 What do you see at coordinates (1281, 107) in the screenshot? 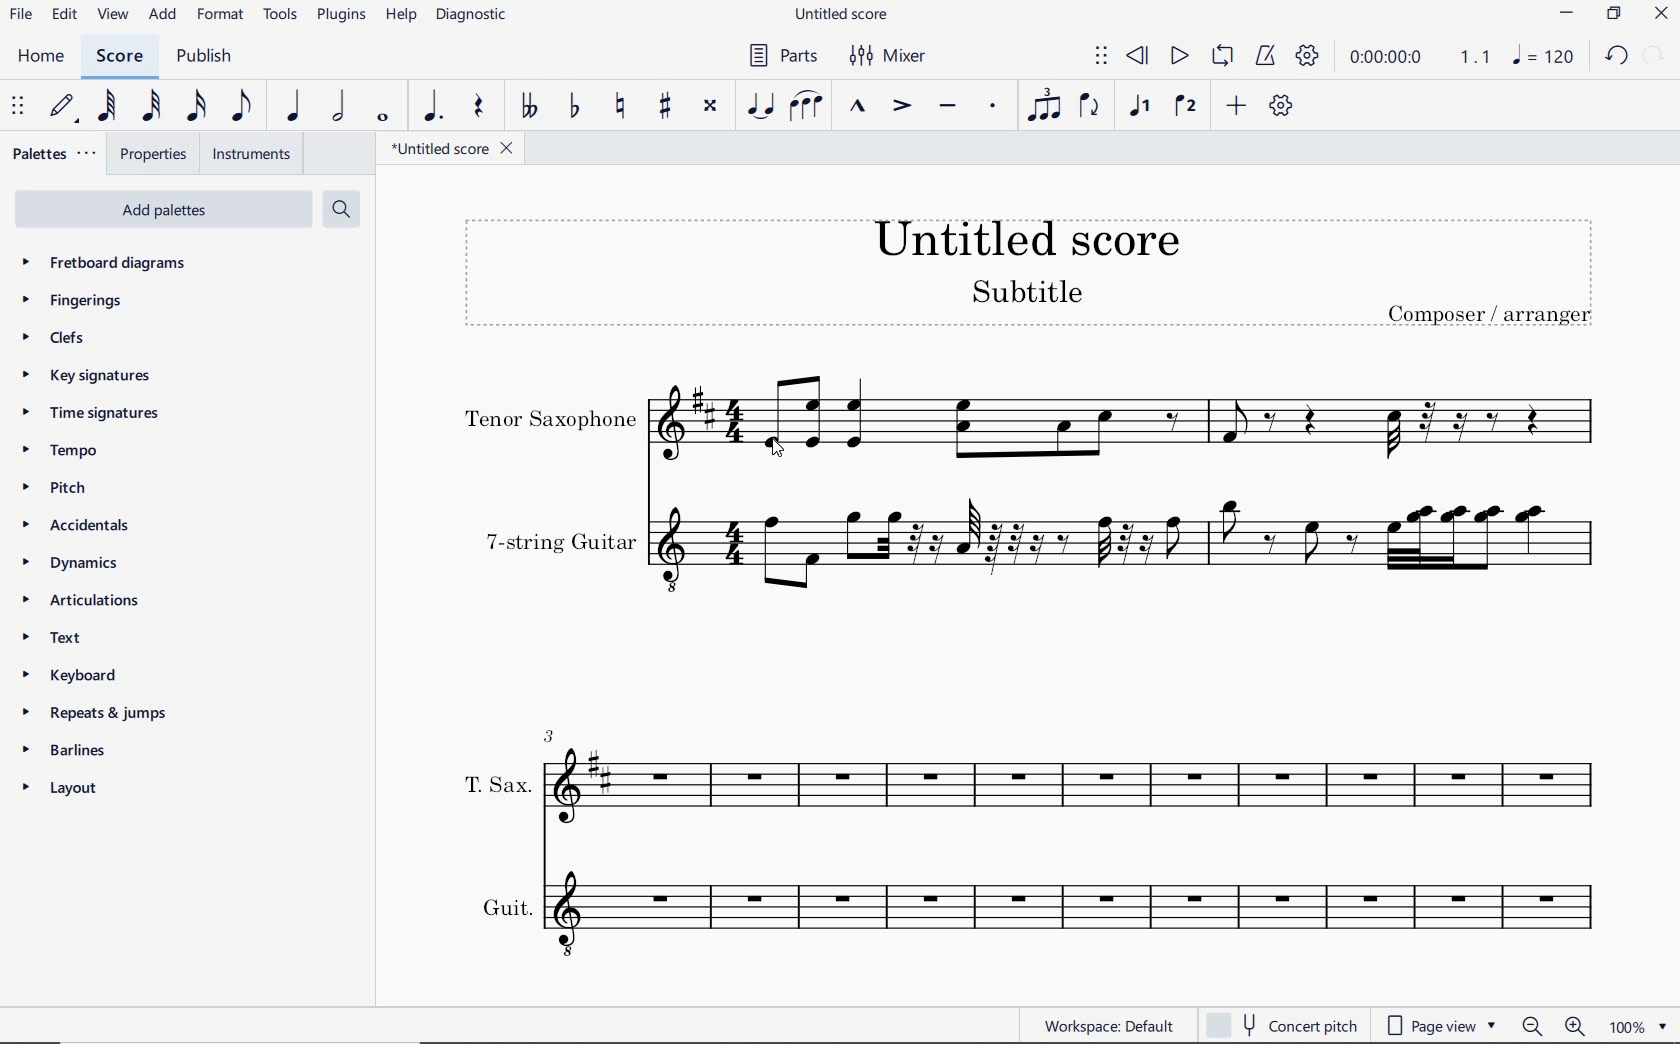
I see `CUSTOMIZE TOOLBAR` at bounding box center [1281, 107].